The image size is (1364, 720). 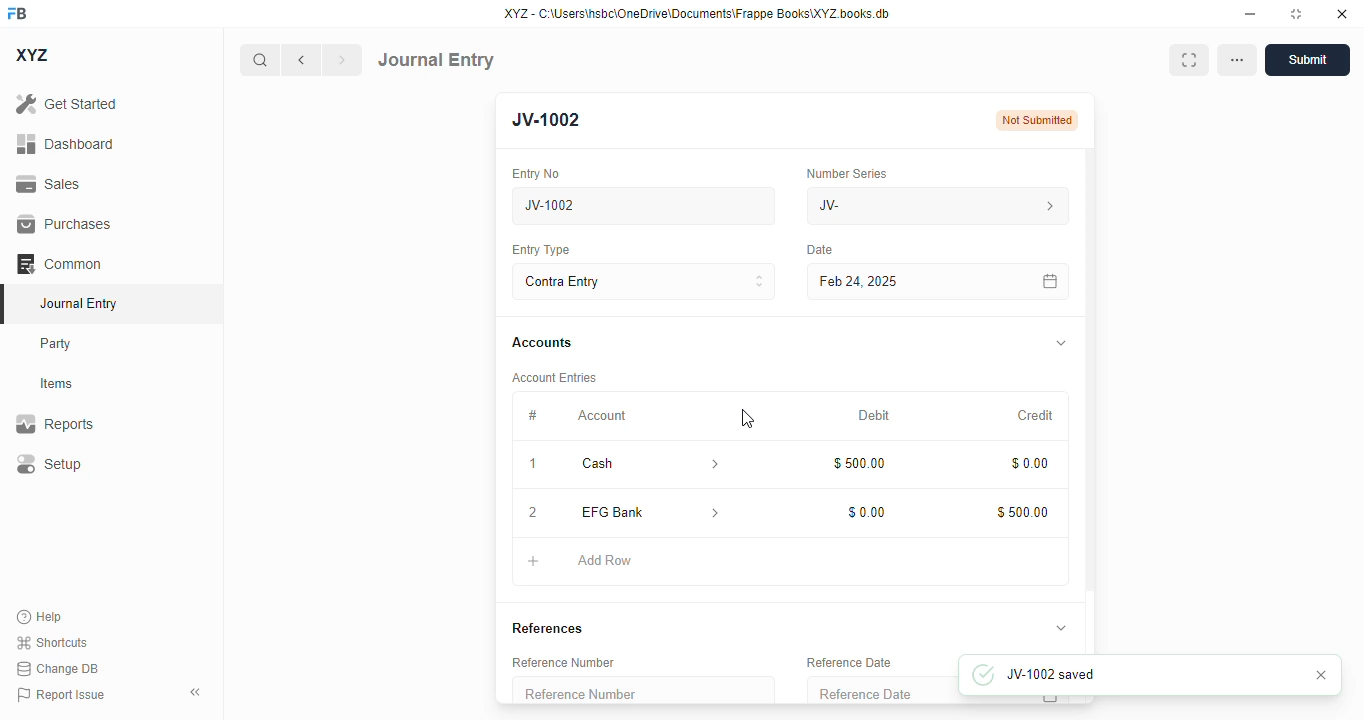 What do you see at coordinates (534, 465) in the screenshot?
I see `1` at bounding box center [534, 465].